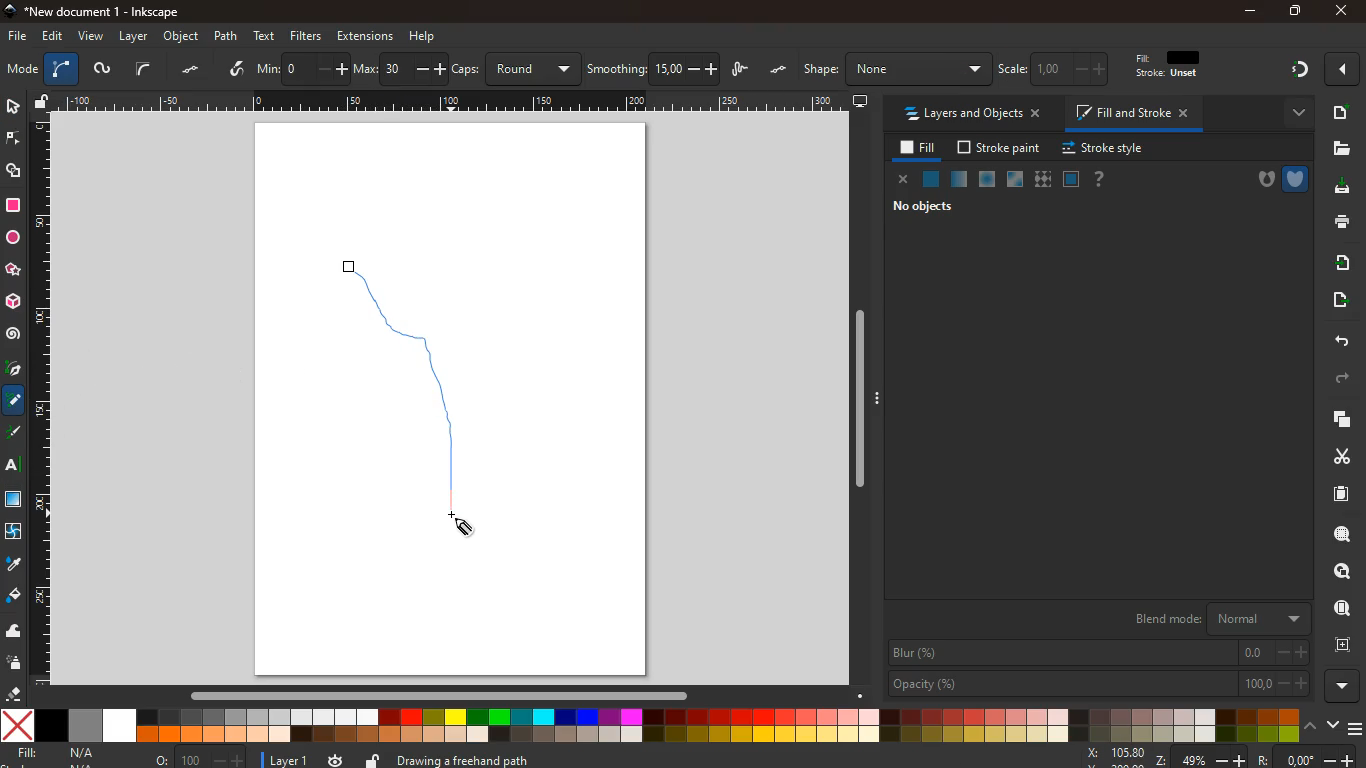 Image resolution: width=1366 pixels, height=768 pixels. What do you see at coordinates (15, 597) in the screenshot?
I see `paint` at bounding box center [15, 597].